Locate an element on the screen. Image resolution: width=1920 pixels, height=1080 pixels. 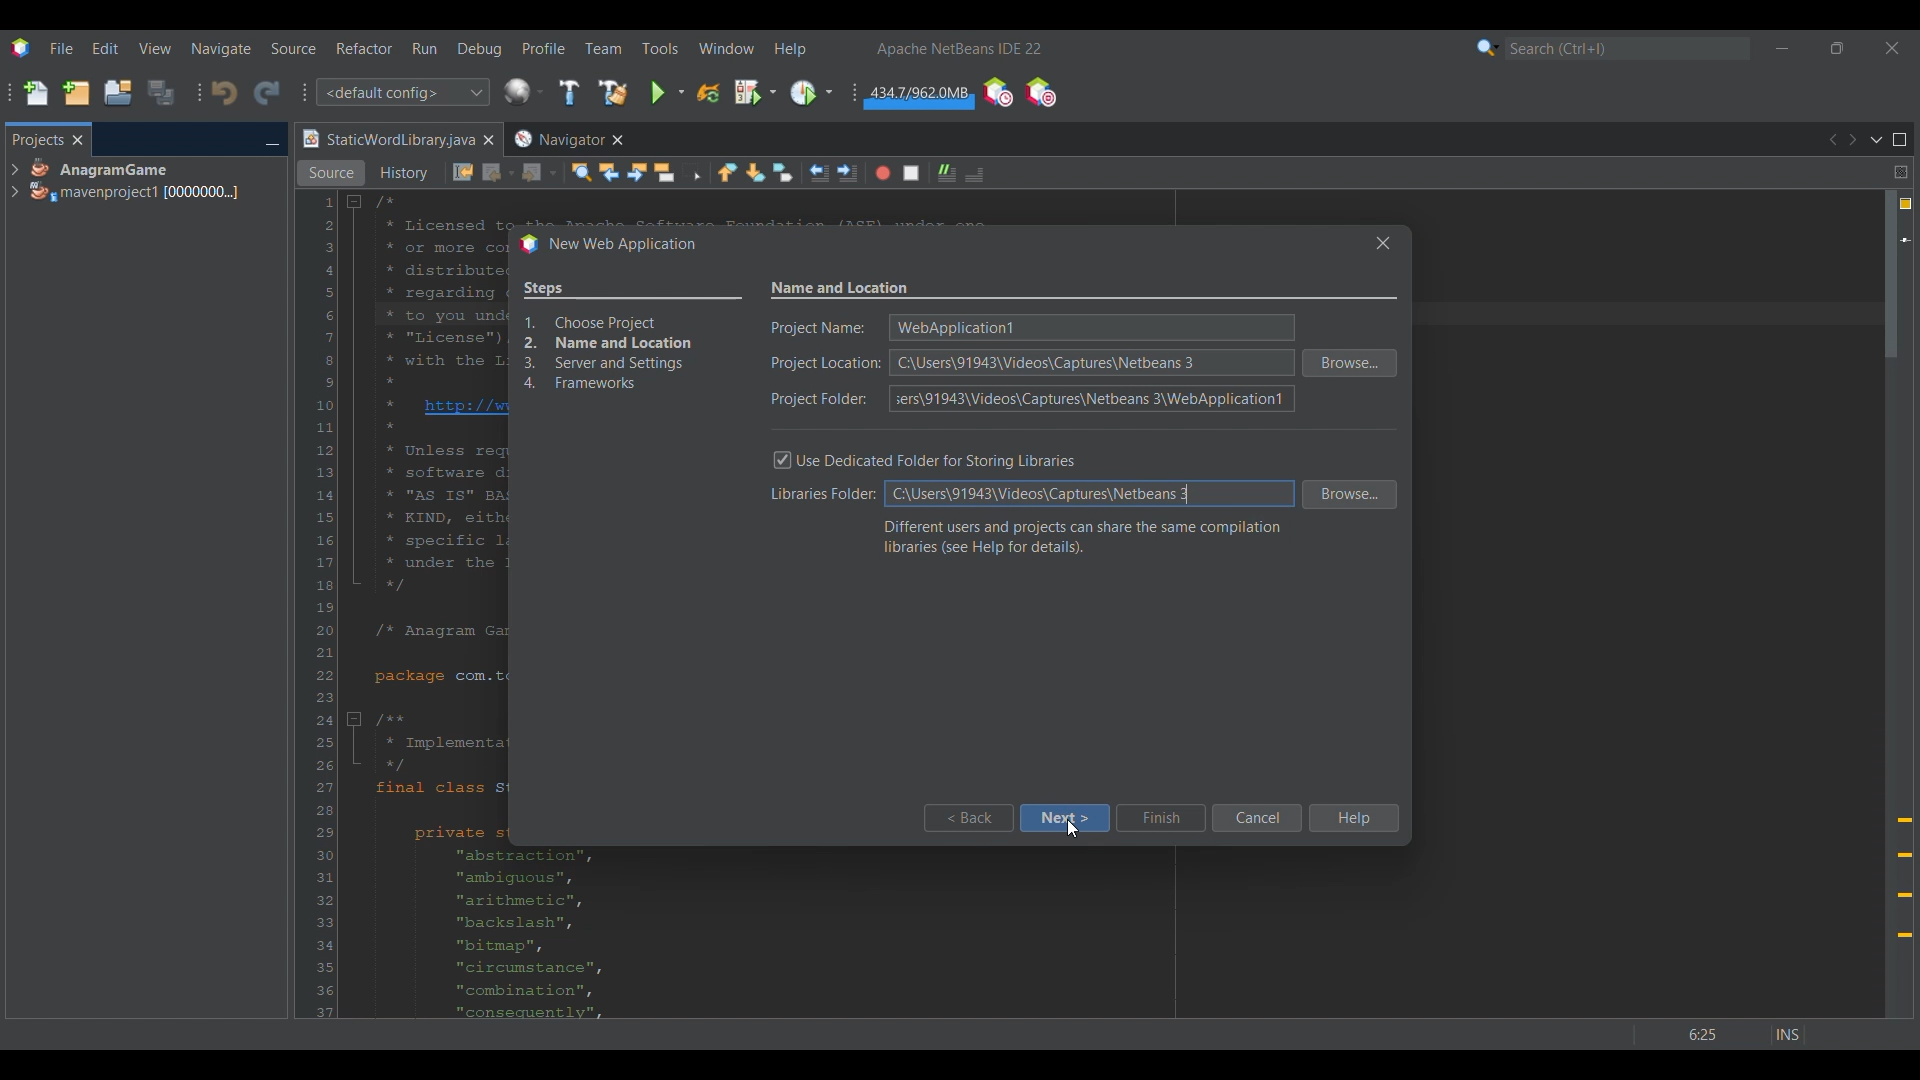
New text pasted into text box is located at coordinates (1062, 494).